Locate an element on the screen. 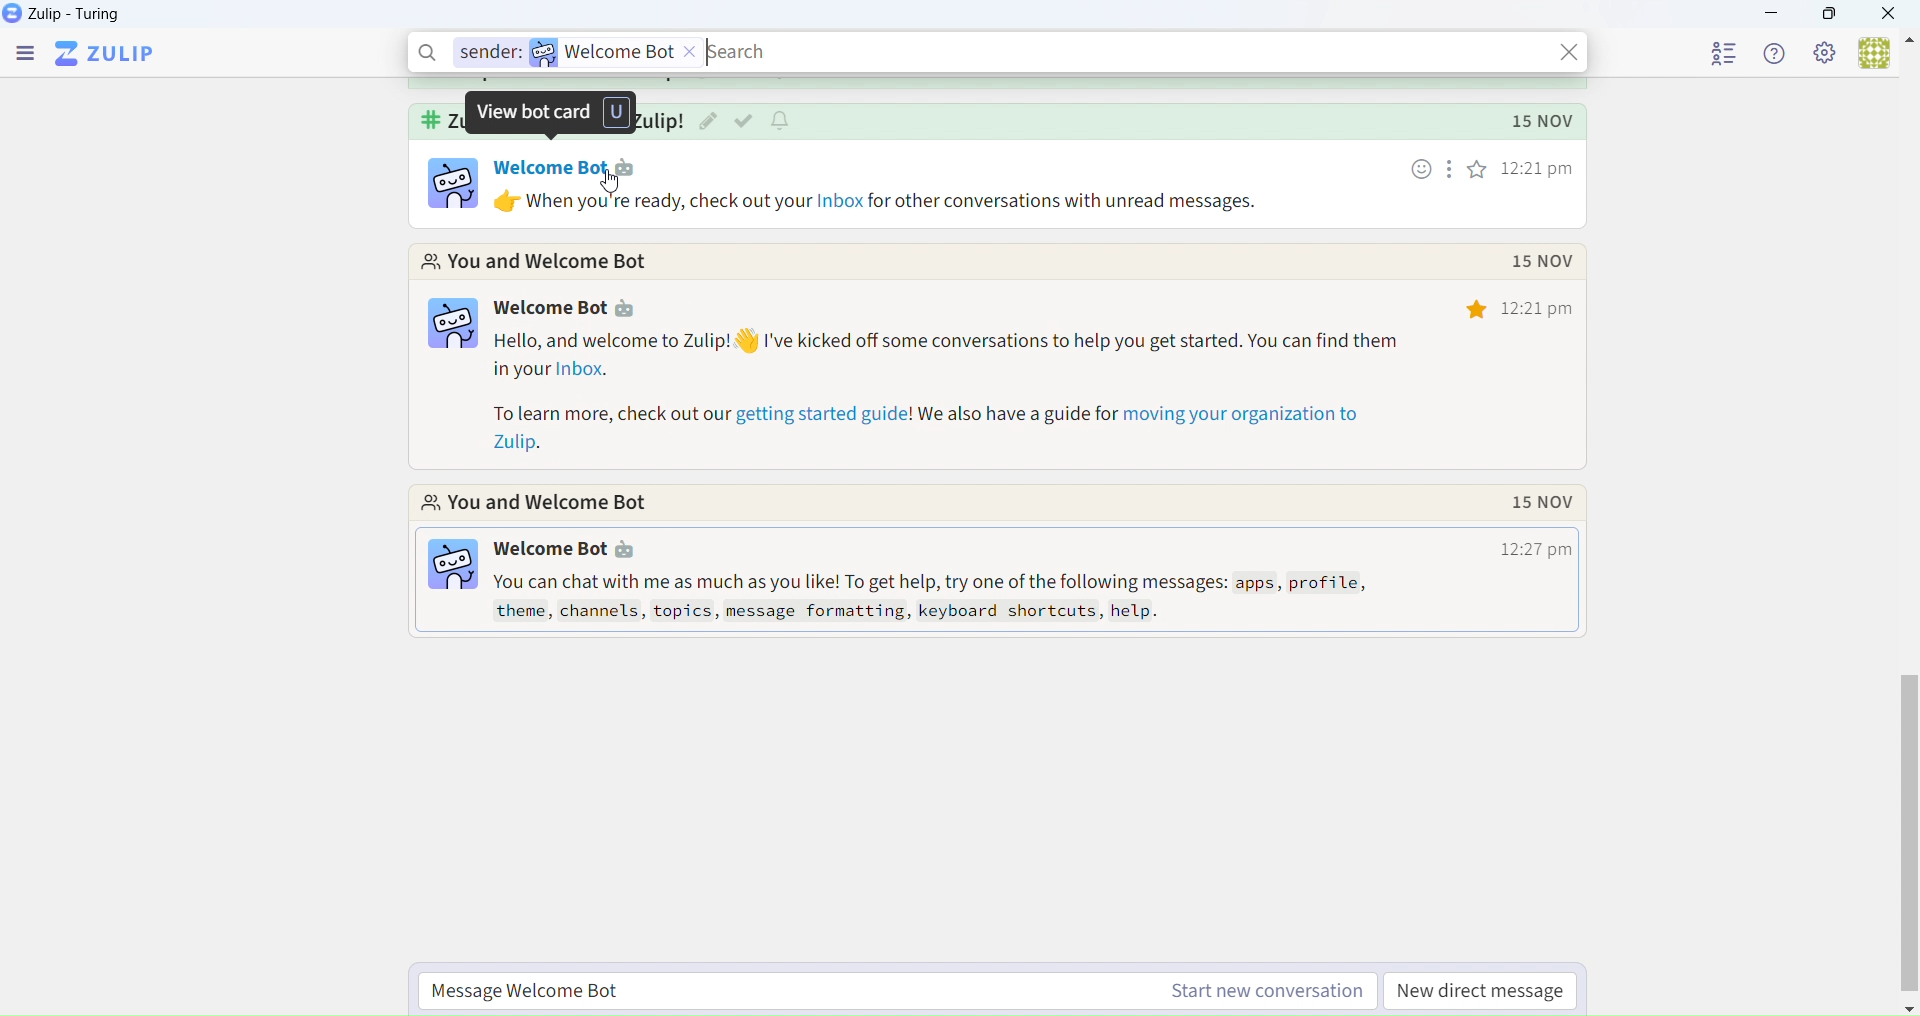 This screenshot has width=1920, height=1016. search is located at coordinates (745, 51).